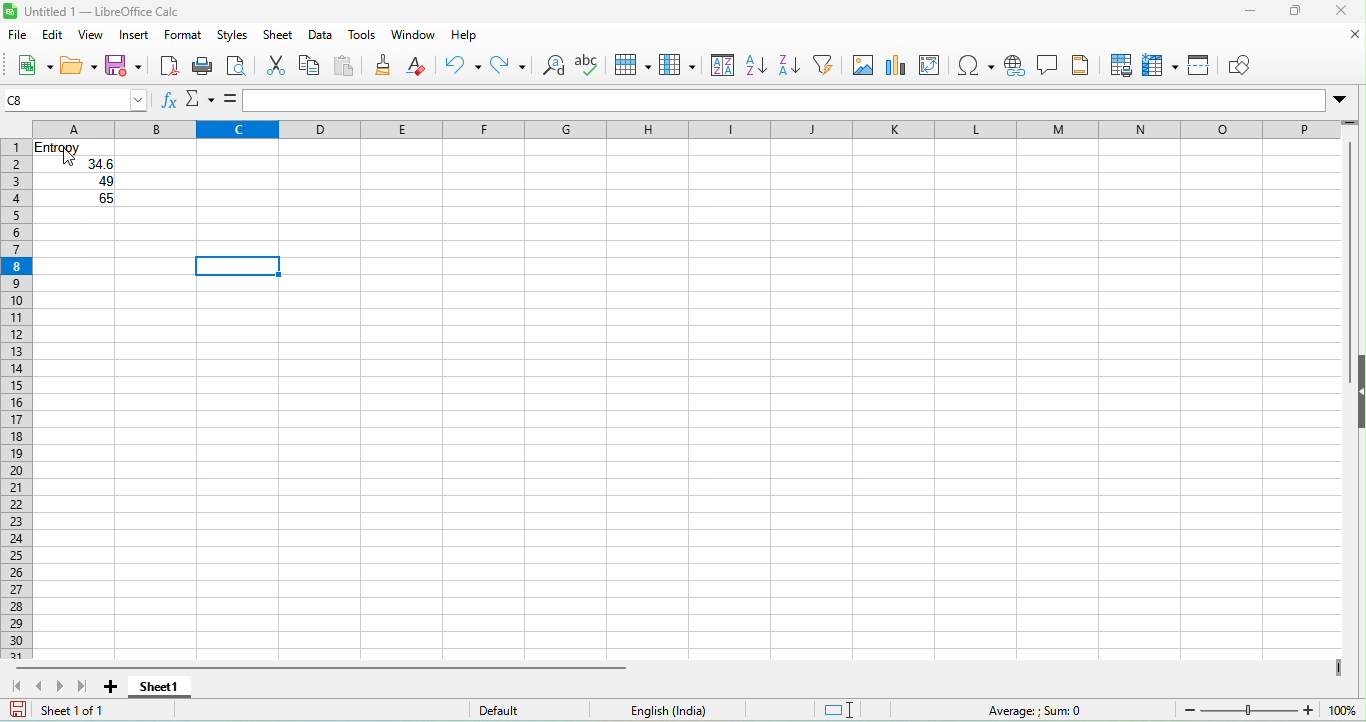  I want to click on close, so click(1346, 12).